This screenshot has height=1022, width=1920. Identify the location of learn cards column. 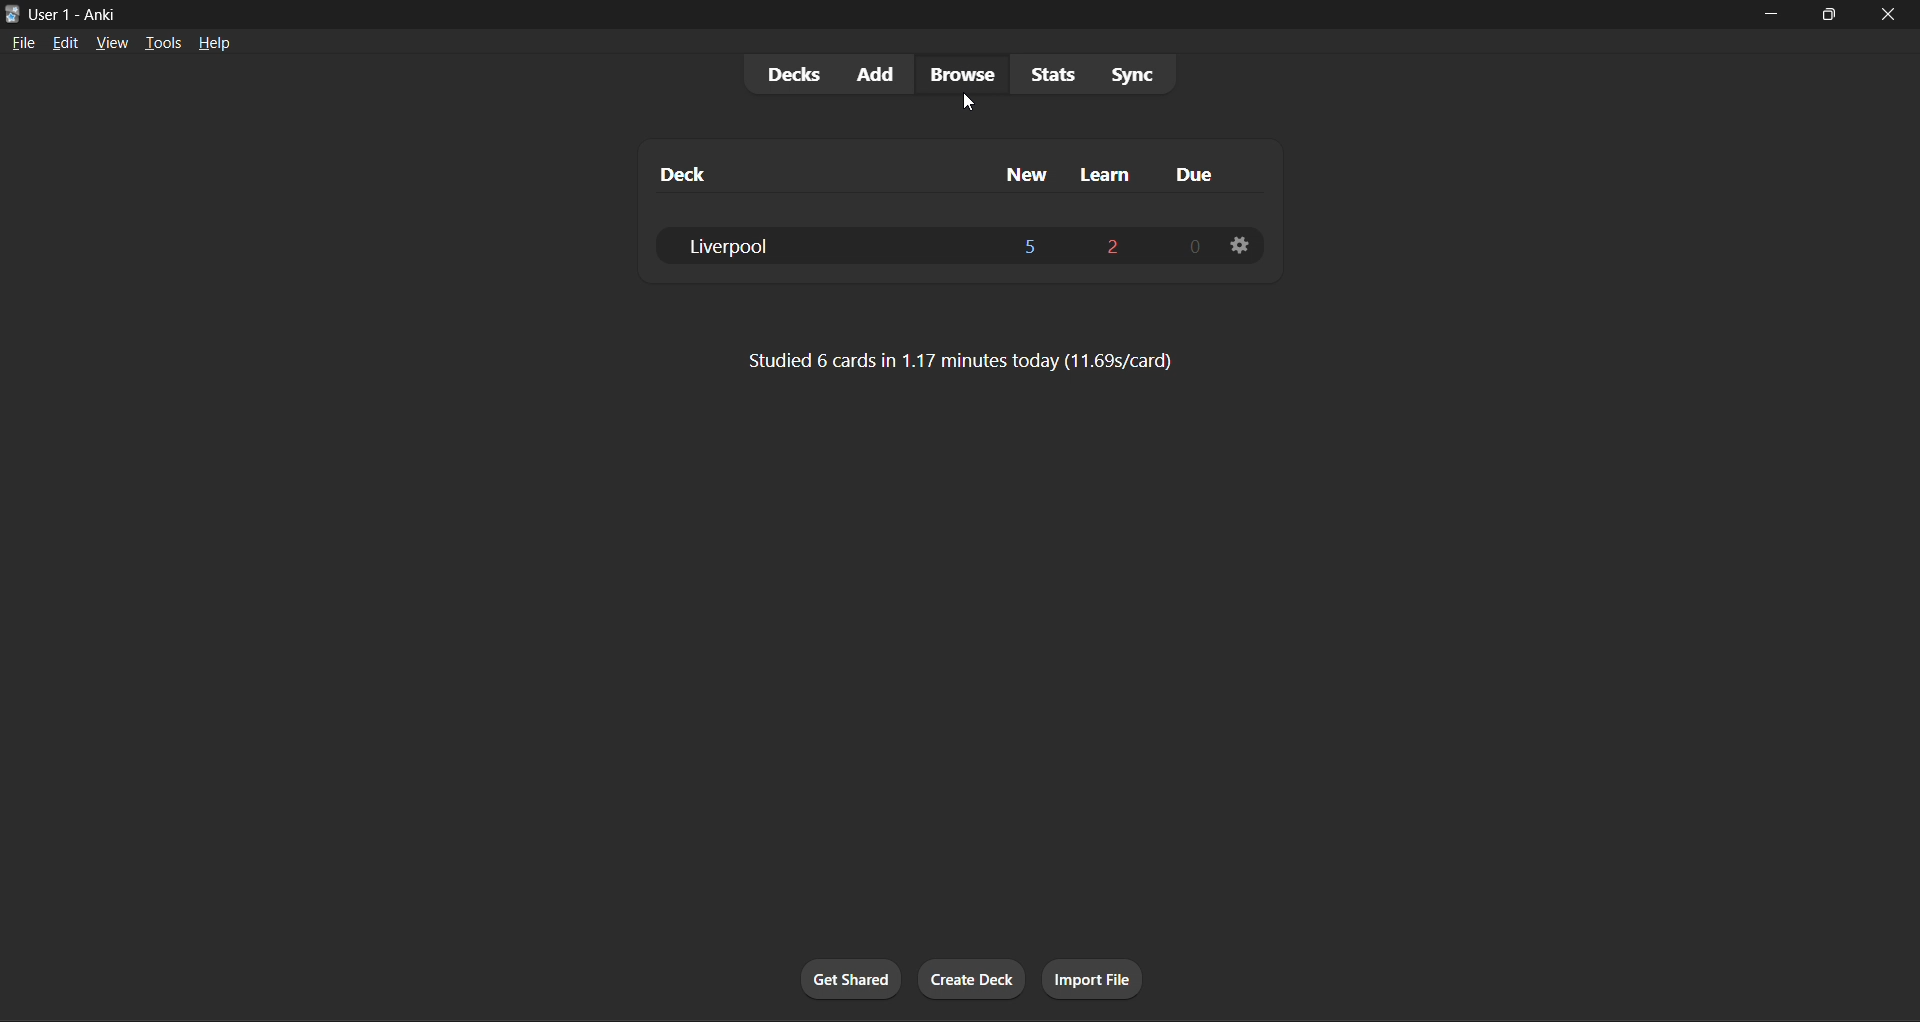
(1108, 169).